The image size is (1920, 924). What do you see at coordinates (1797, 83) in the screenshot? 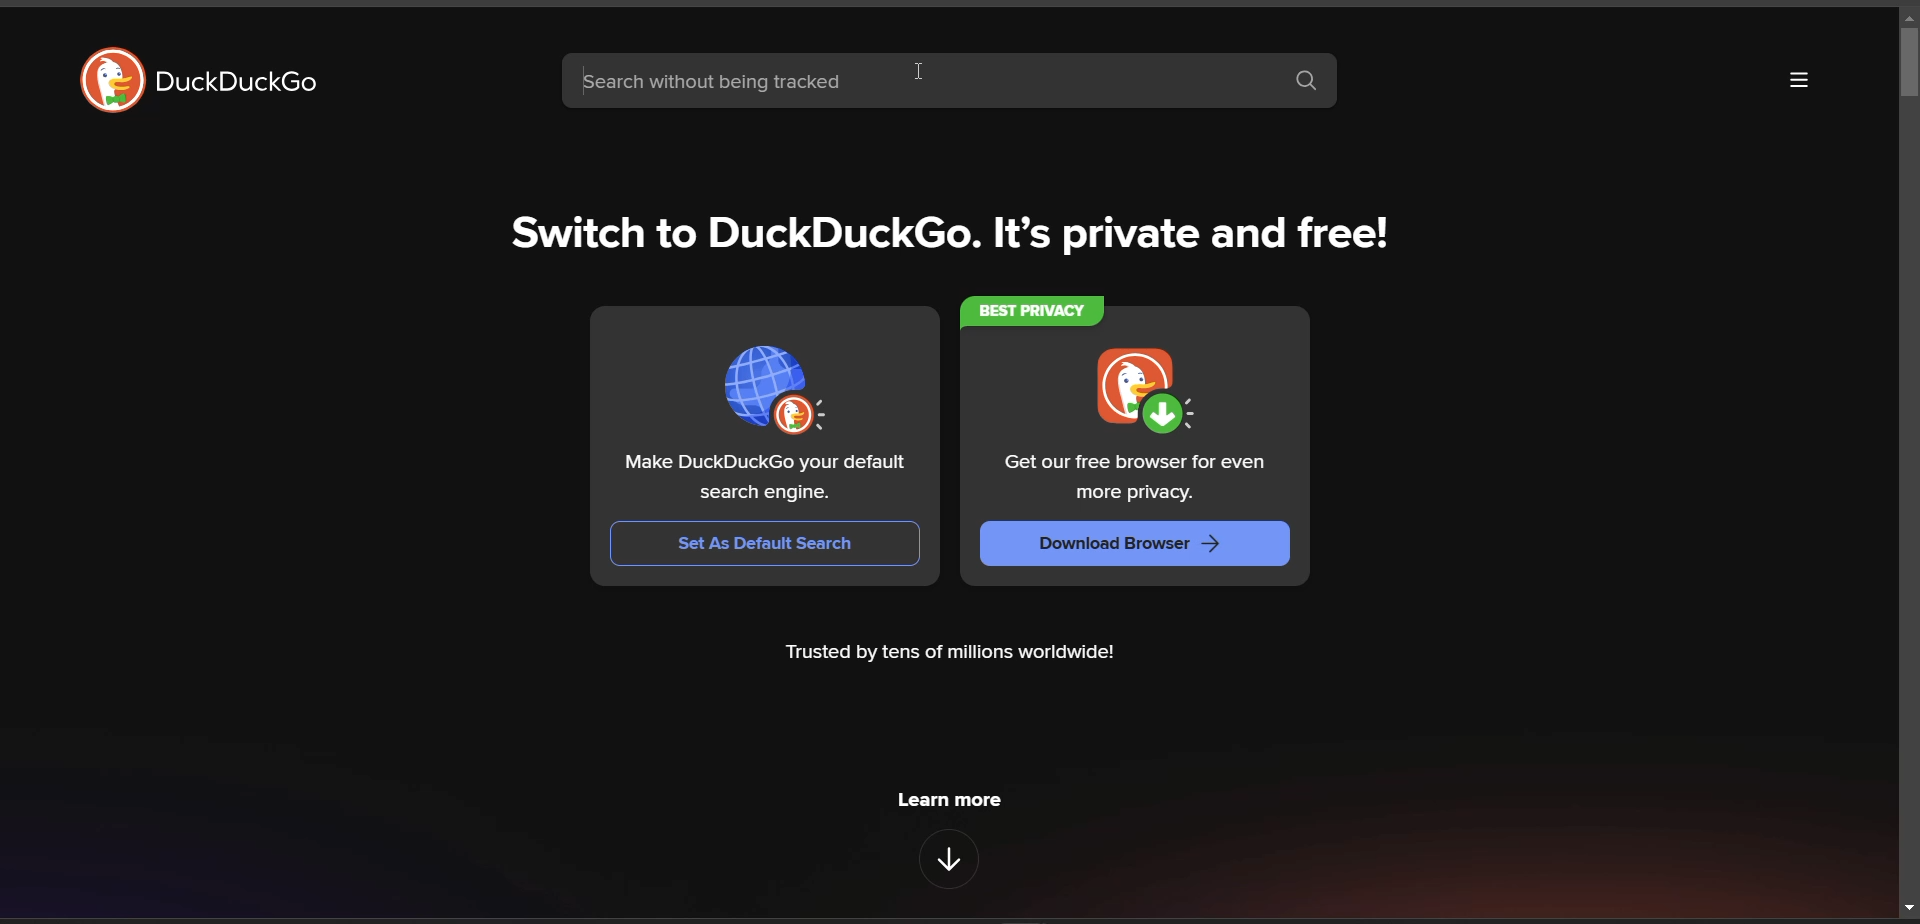
I see `more options` at bounding box center [1797, 83].